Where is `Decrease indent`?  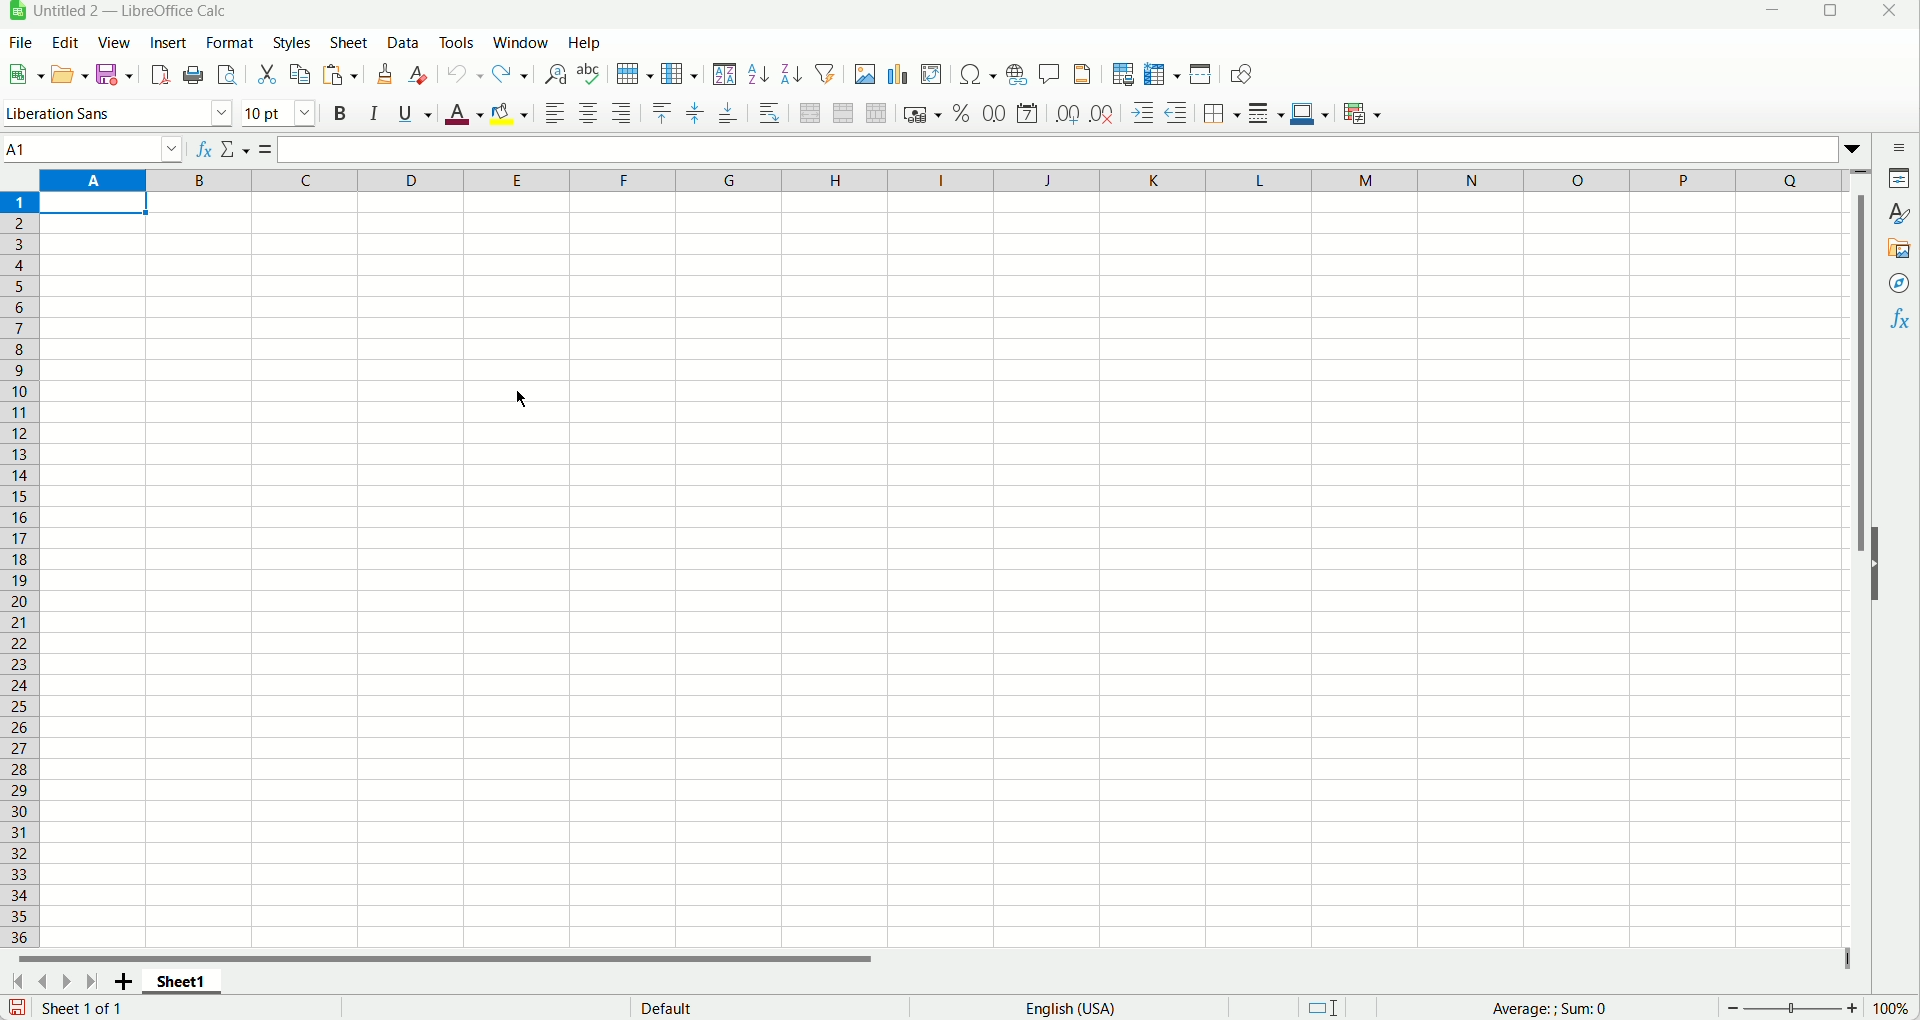 Decrease indent is located at coordinates (1174, 113).